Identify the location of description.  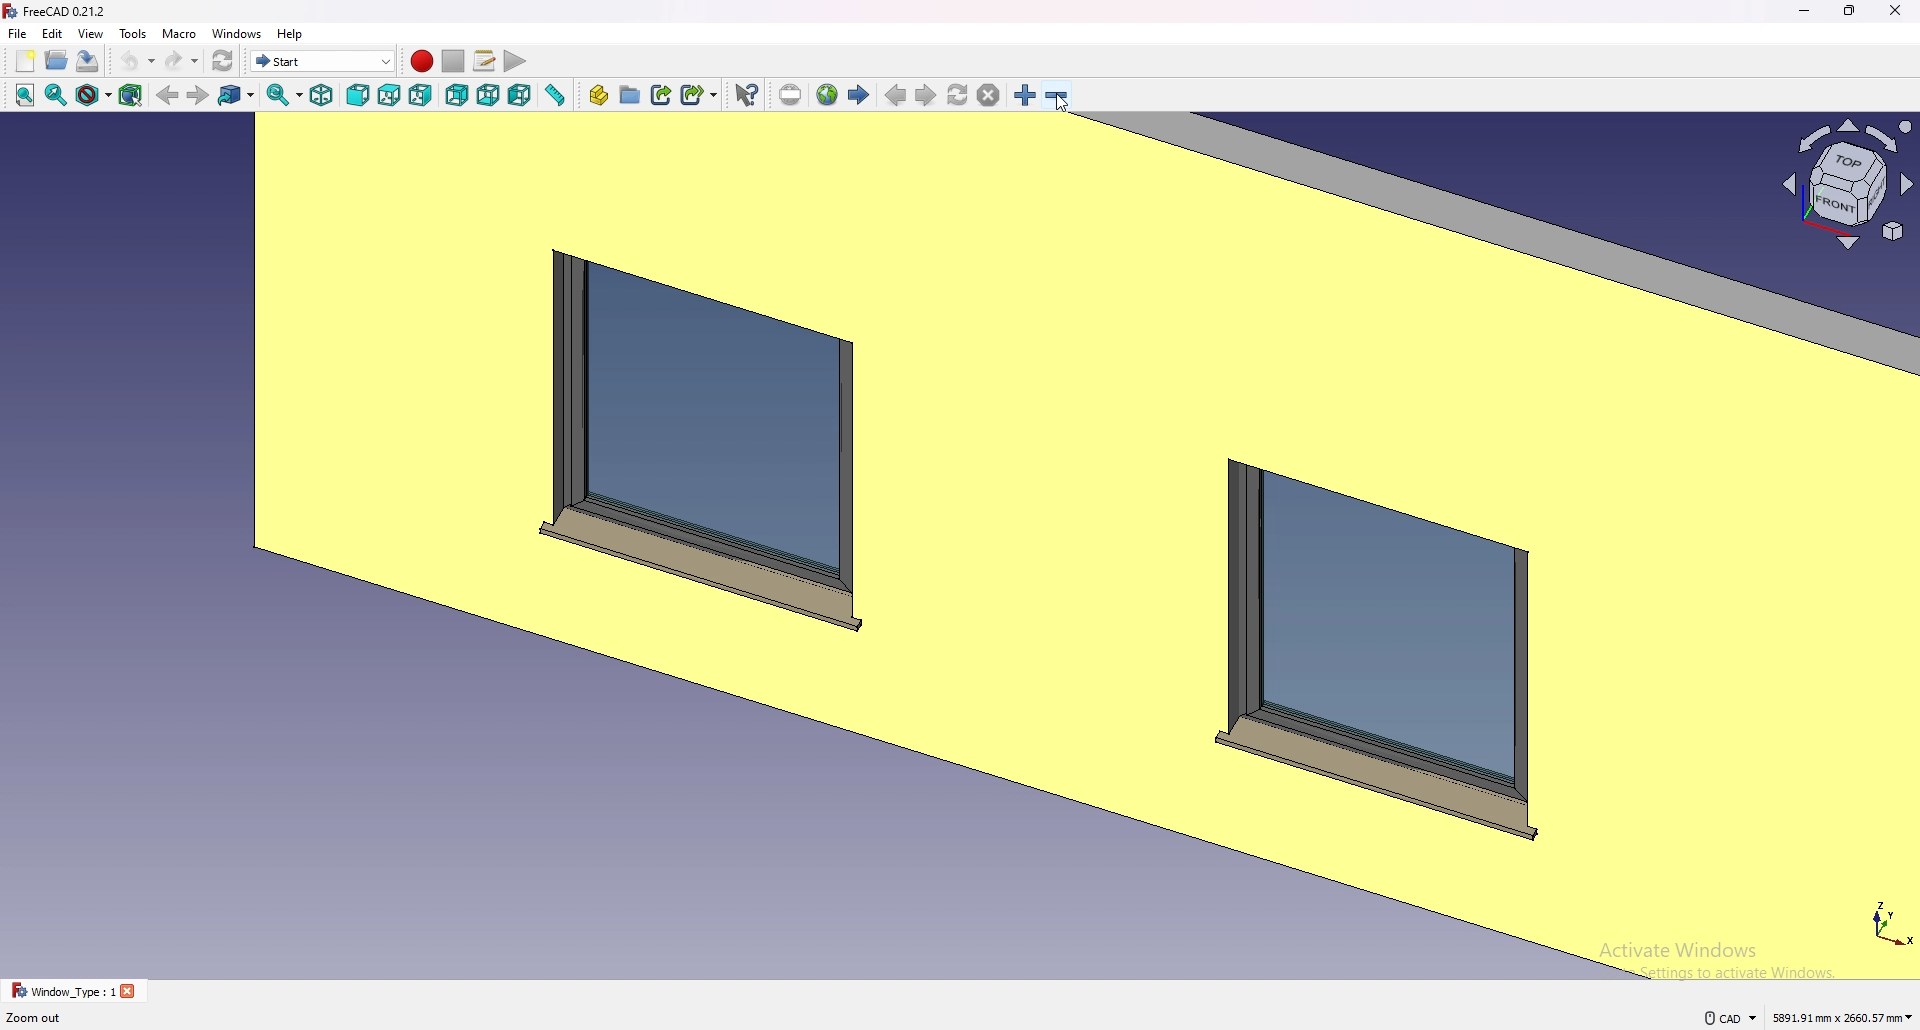
(35, 1018).